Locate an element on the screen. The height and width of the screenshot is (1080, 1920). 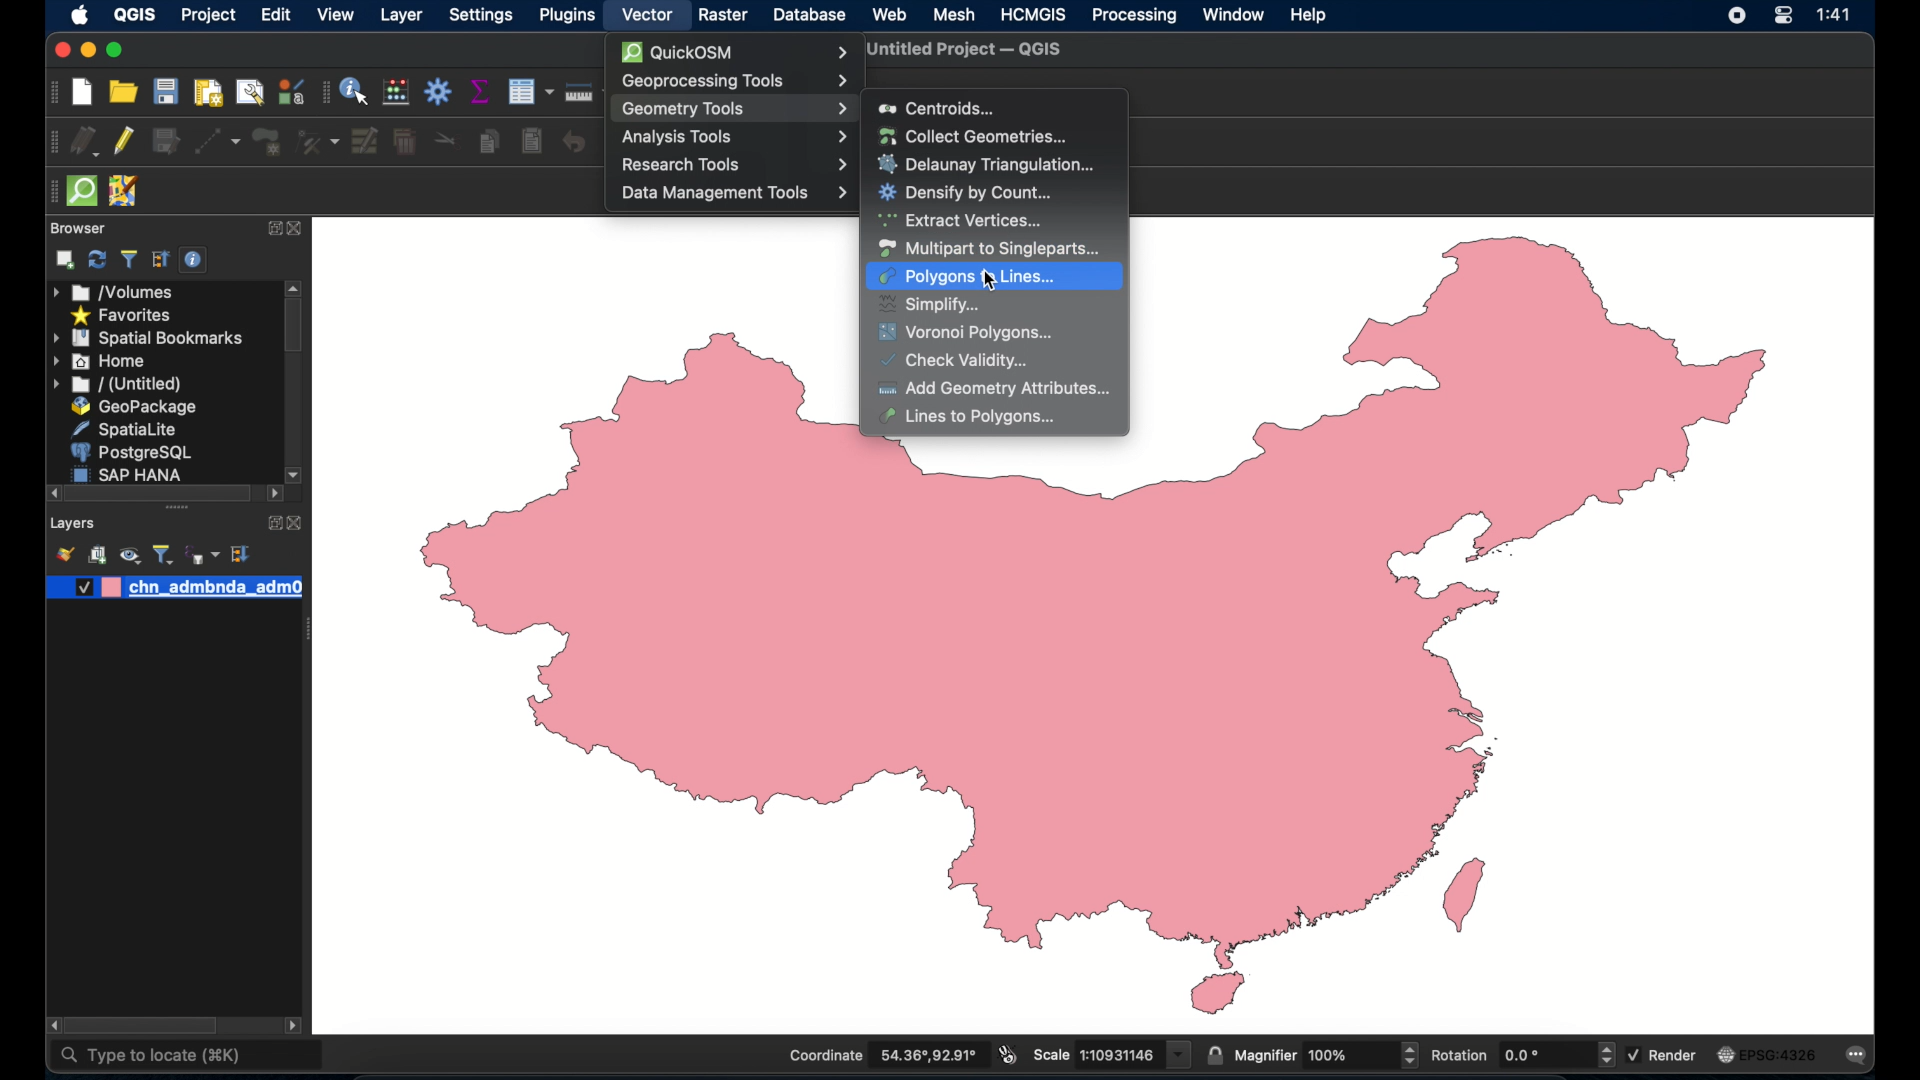
time is located at coordinates (1838, 15).